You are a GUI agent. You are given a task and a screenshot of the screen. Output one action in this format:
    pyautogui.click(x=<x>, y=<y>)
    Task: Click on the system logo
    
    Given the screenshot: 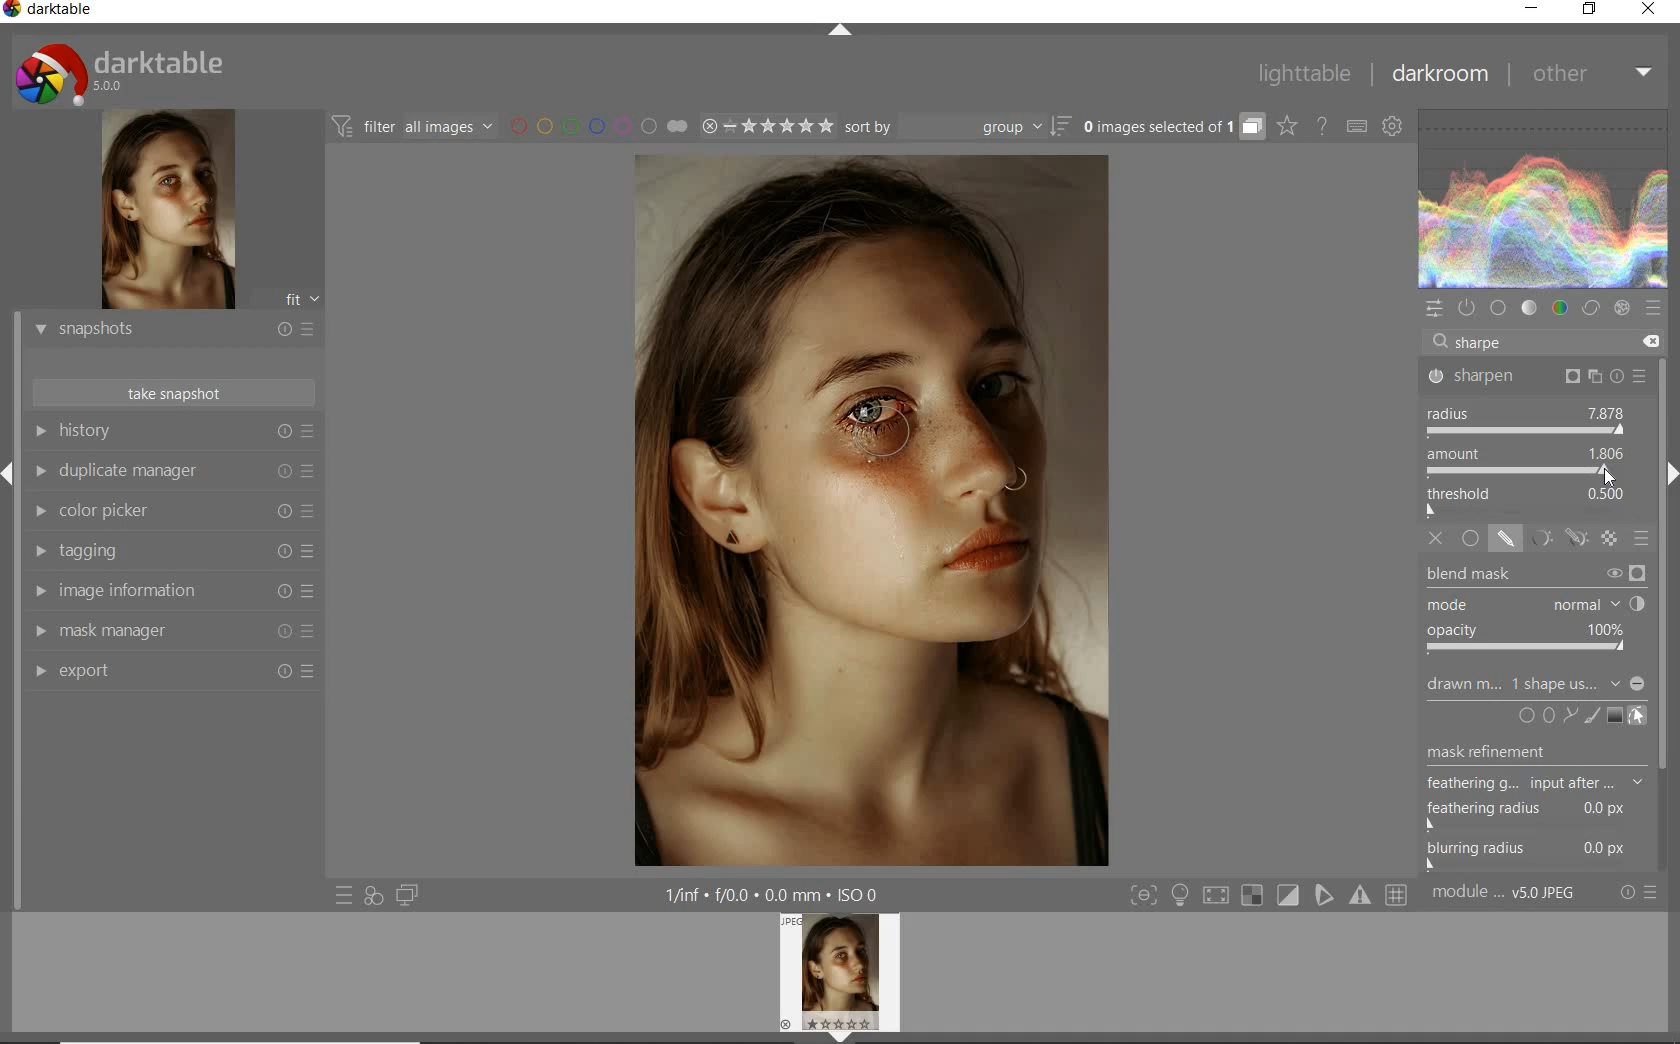 What is the action you would take?
    pyautogui.click(x=121, y=73)
    